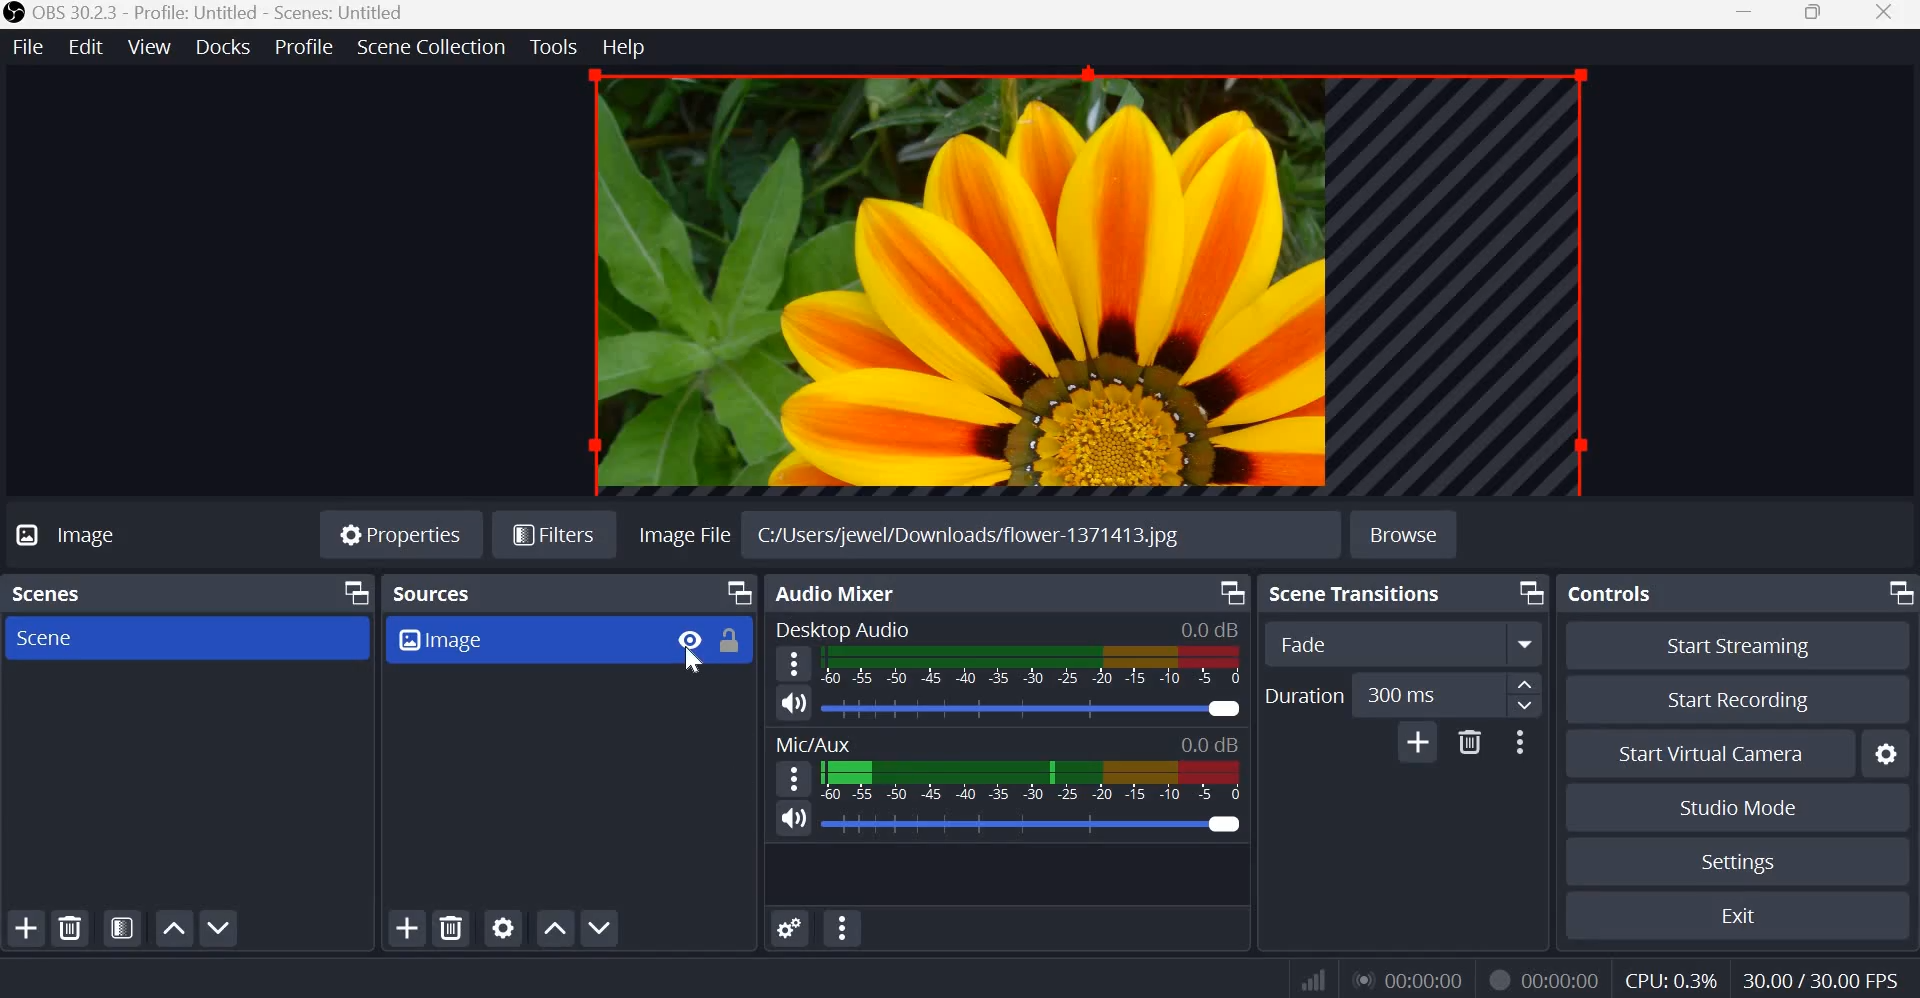 The image size is (1920, 998). Describe the element at coordinates (1304, 694) in the screenshot. I see `Duration` at that location.